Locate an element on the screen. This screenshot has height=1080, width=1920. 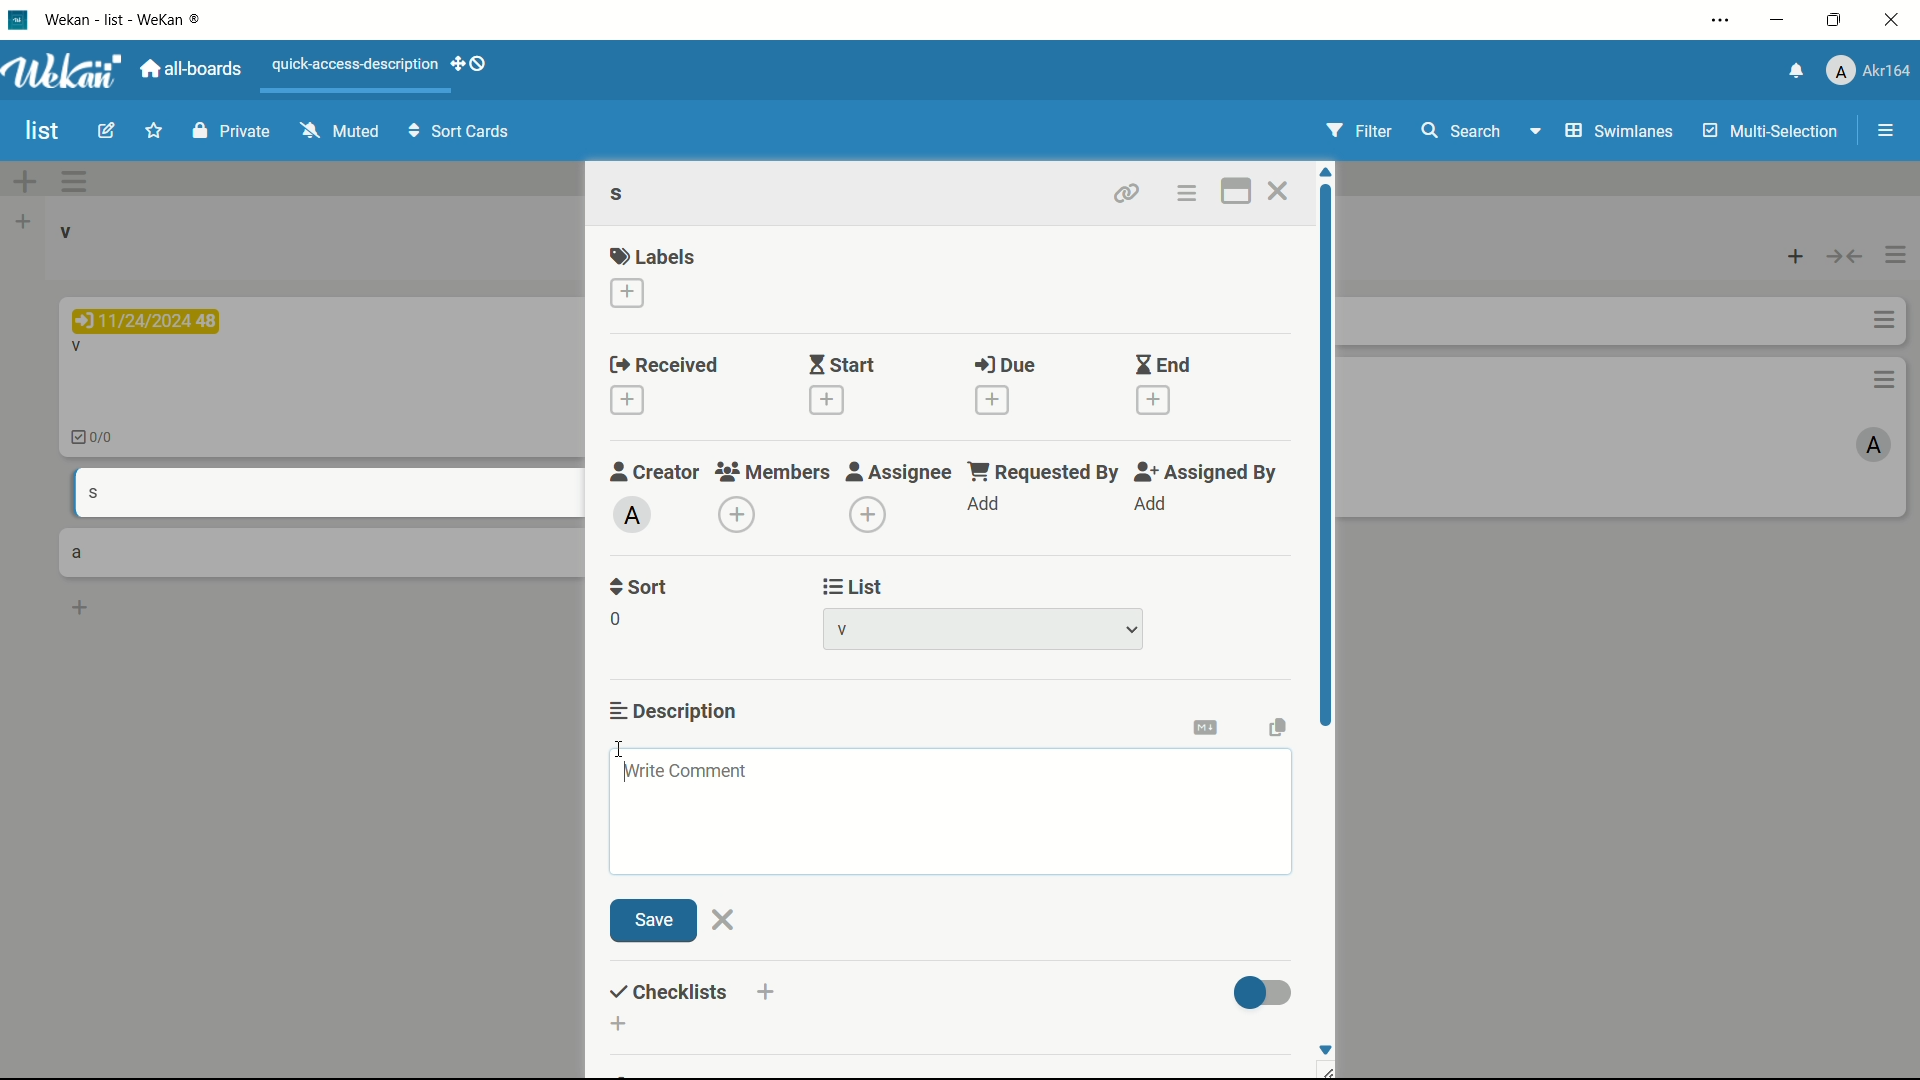
checklist is located at coordinates (692, 993).